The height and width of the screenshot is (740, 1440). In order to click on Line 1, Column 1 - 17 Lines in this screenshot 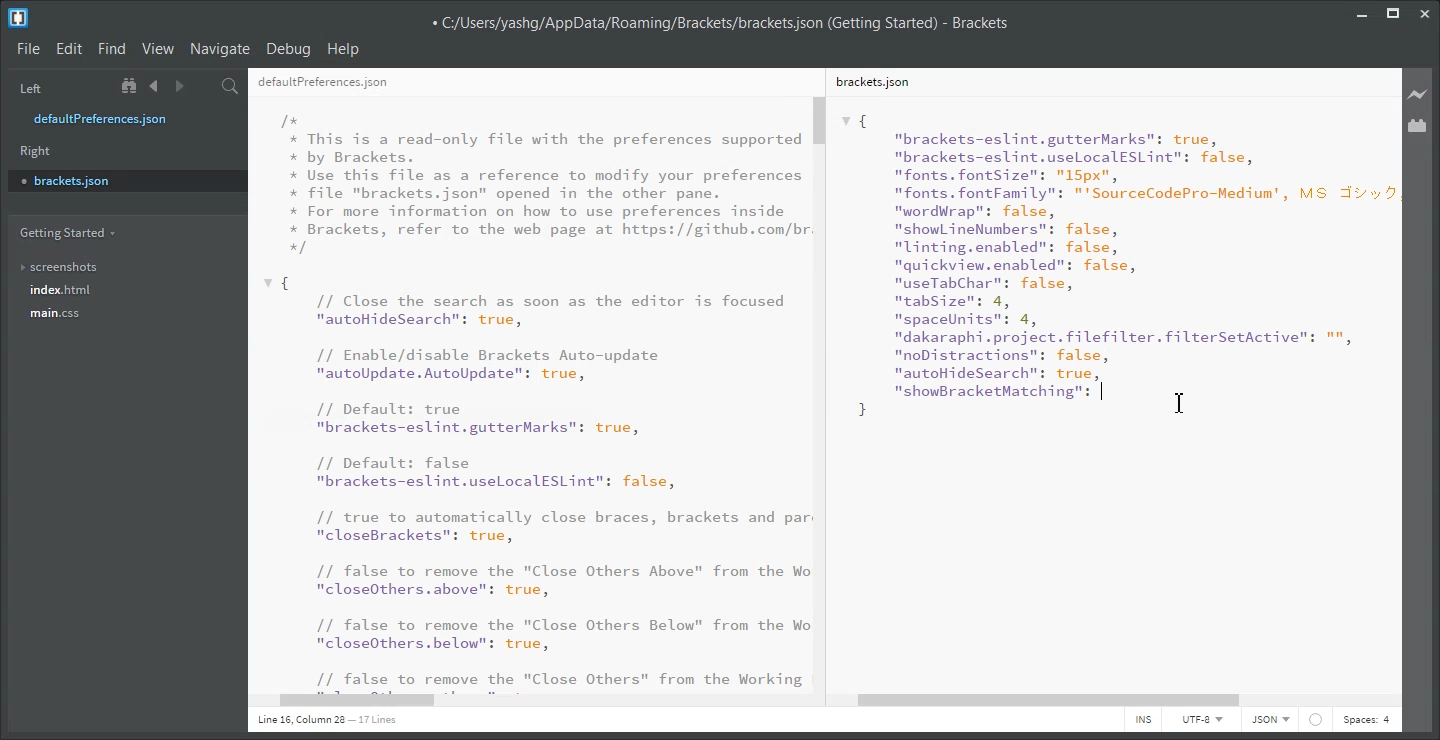, I will do `click(324, 721)`.